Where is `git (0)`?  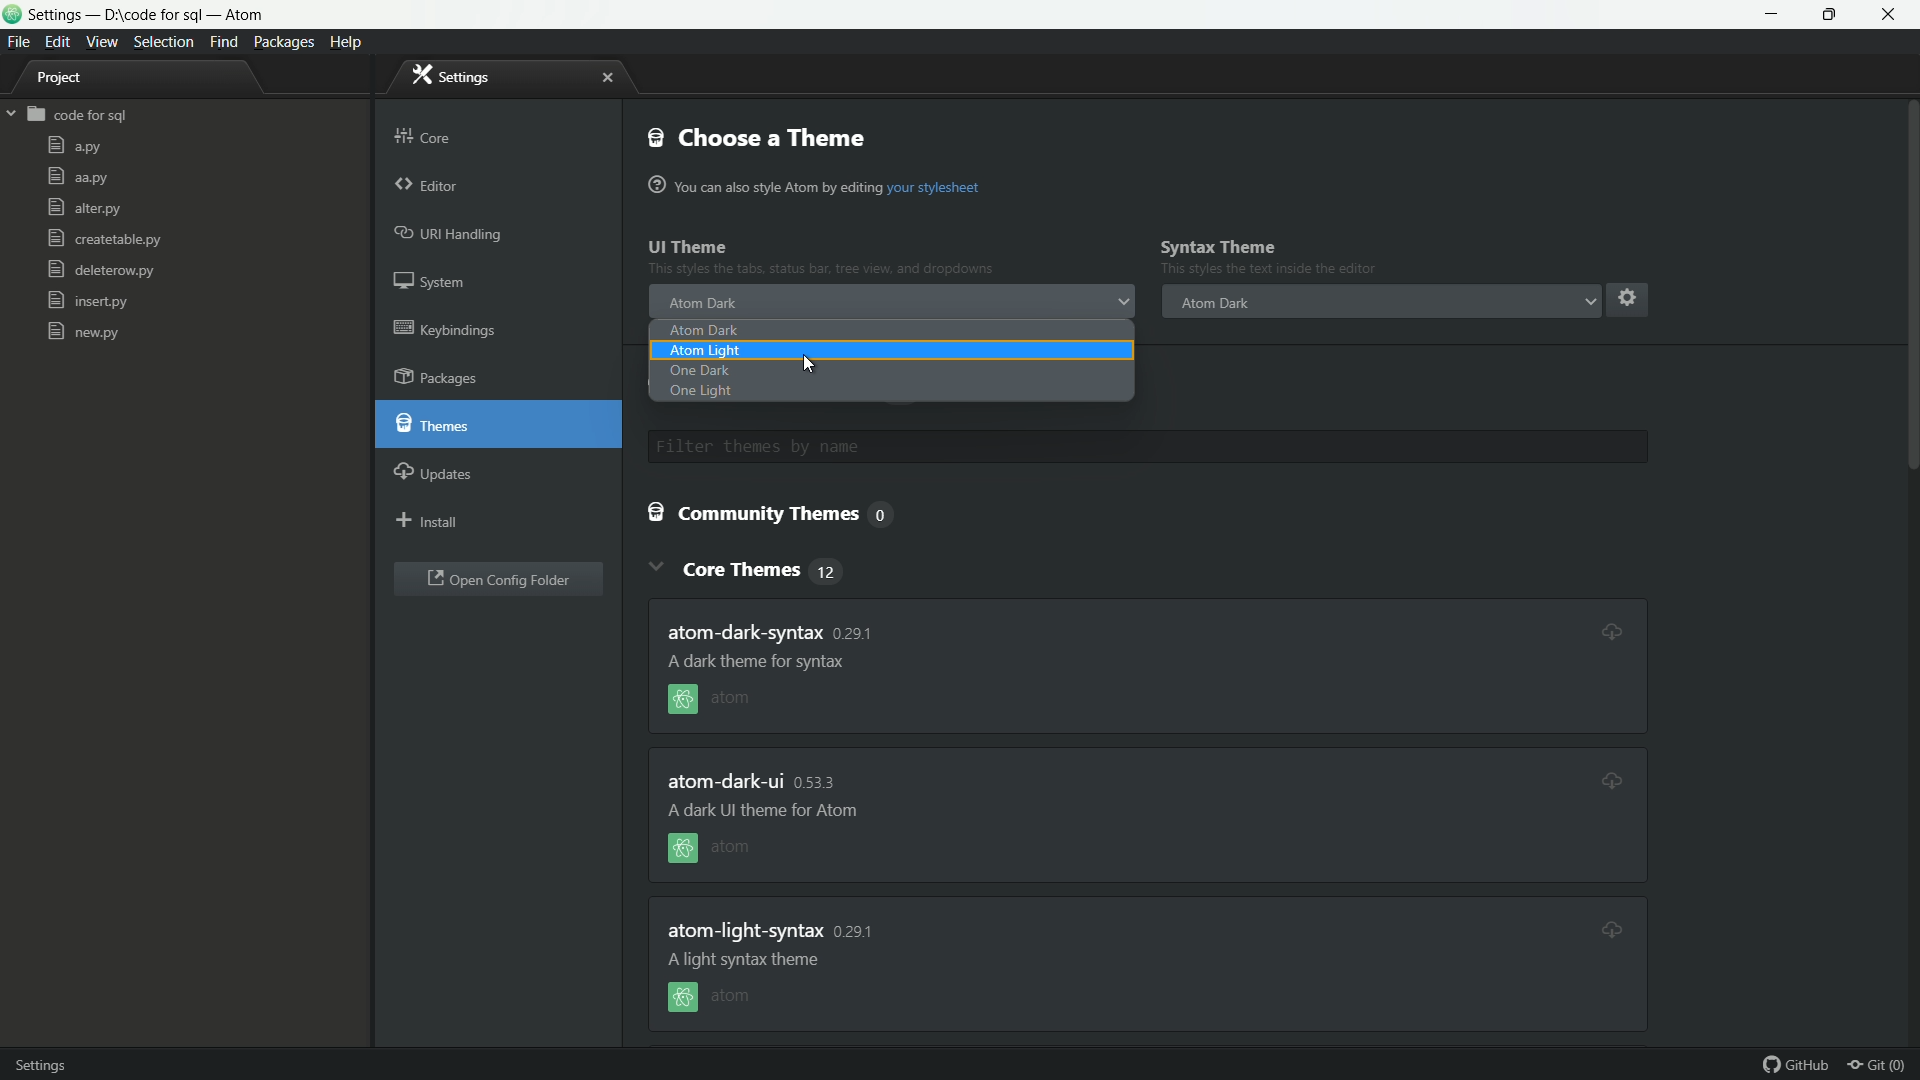 git (0) is located at coordinates (1882, 1066).